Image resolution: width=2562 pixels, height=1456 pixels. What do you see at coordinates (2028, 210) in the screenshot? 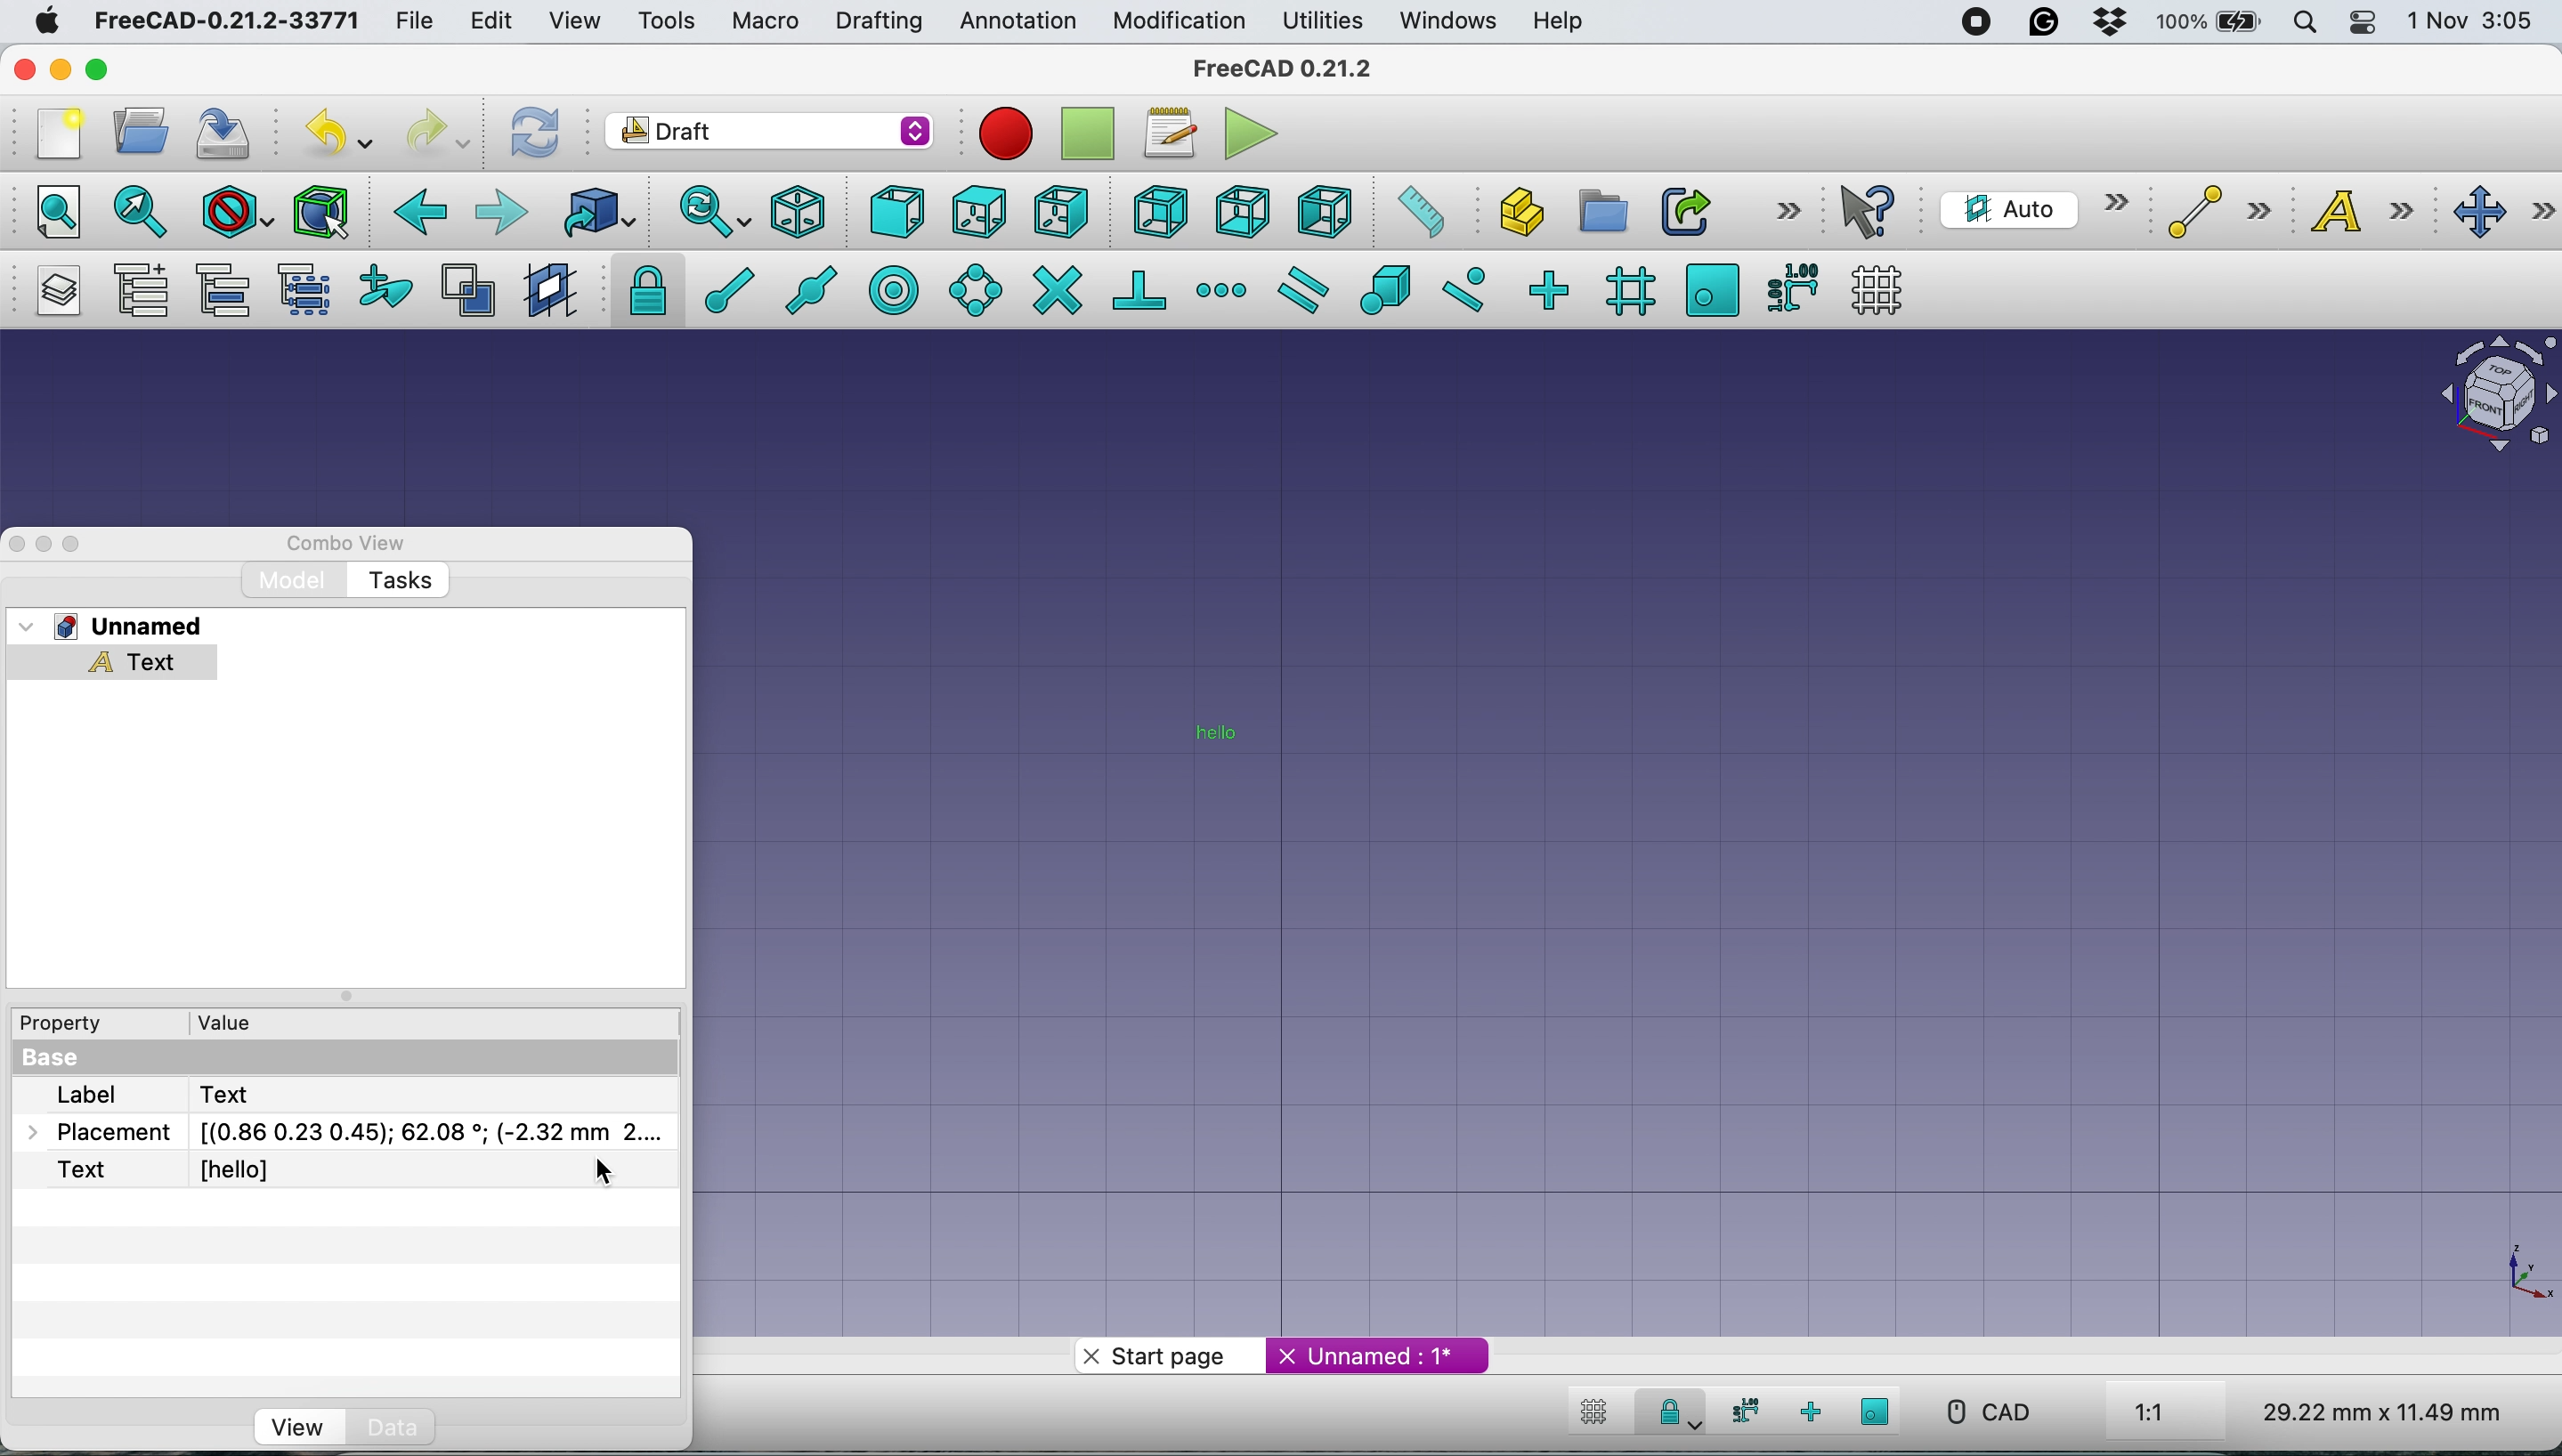
I see `current working plane` at bounding box center [2028, 210].